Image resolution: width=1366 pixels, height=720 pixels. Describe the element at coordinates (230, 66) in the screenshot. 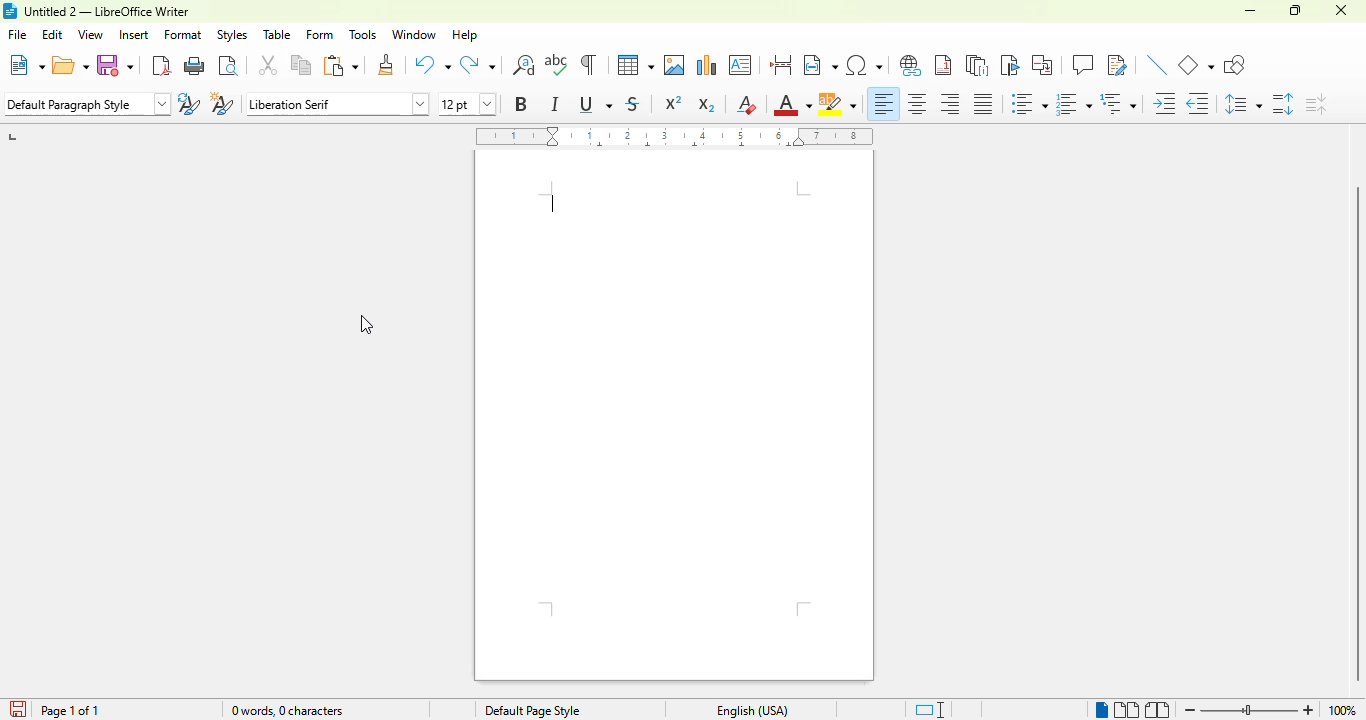

I see `toggle print preview` at that location.